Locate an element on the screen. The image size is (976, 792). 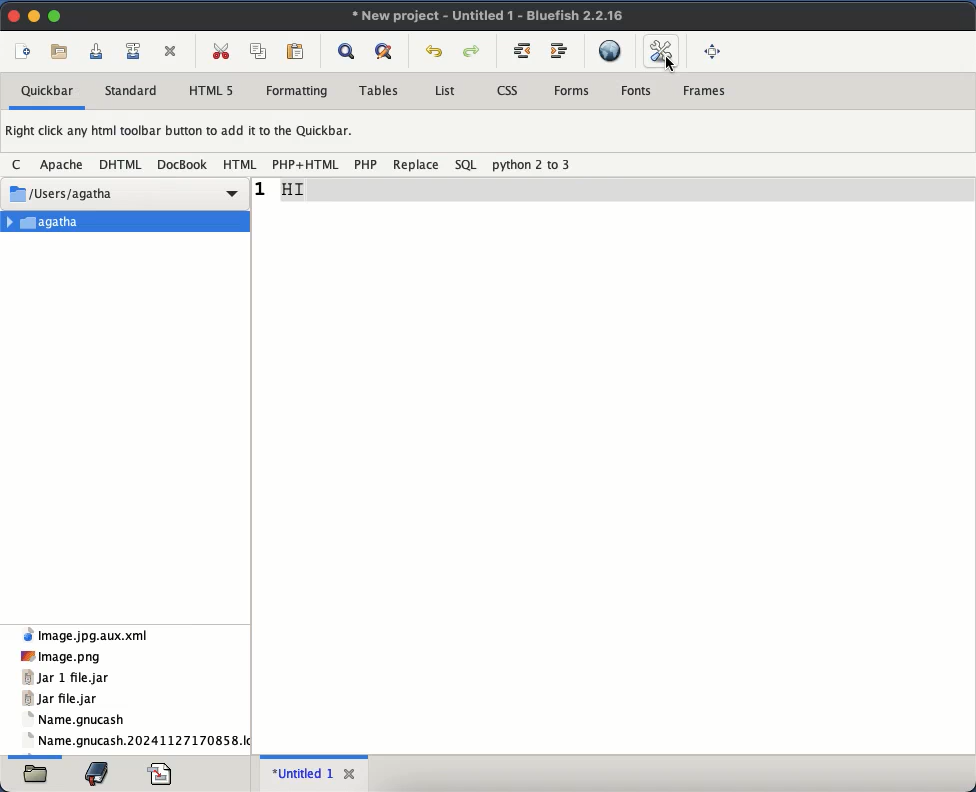
cut is located at coordinates (222, 50).